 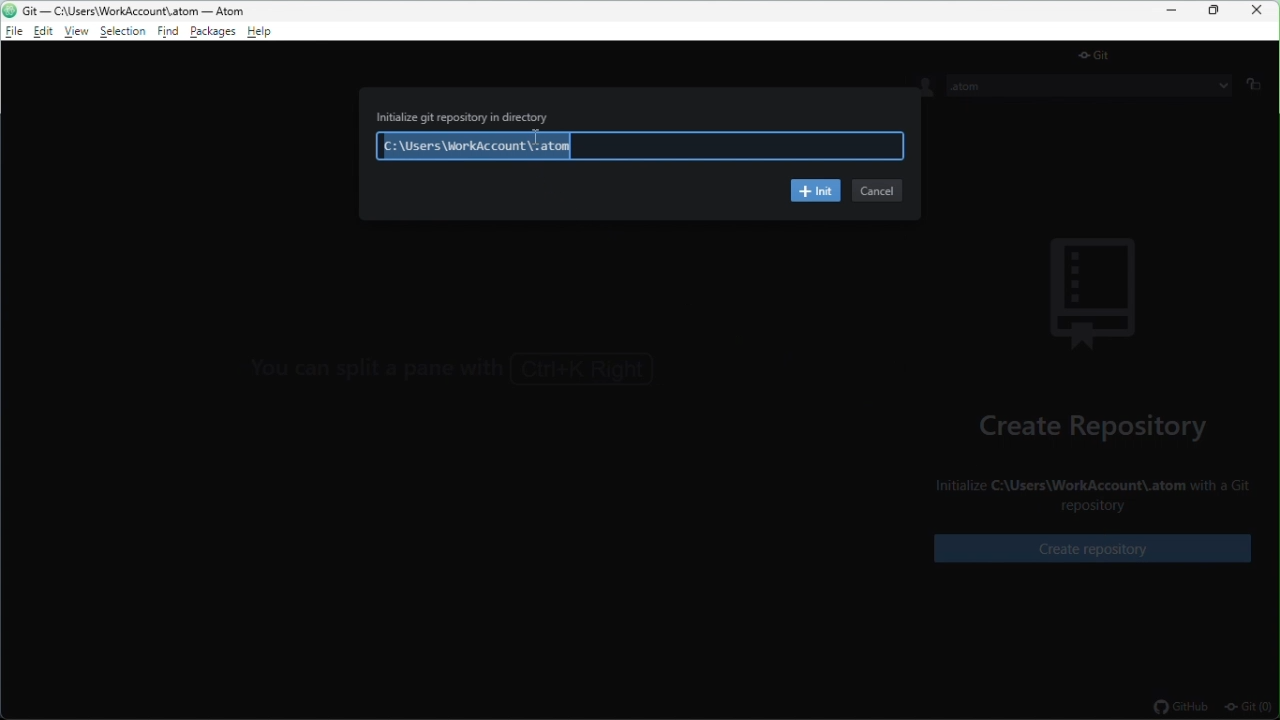 What do you see at coordinates (899, 369) in the screenshot?
I see `>` at bounding box center [899, 369].